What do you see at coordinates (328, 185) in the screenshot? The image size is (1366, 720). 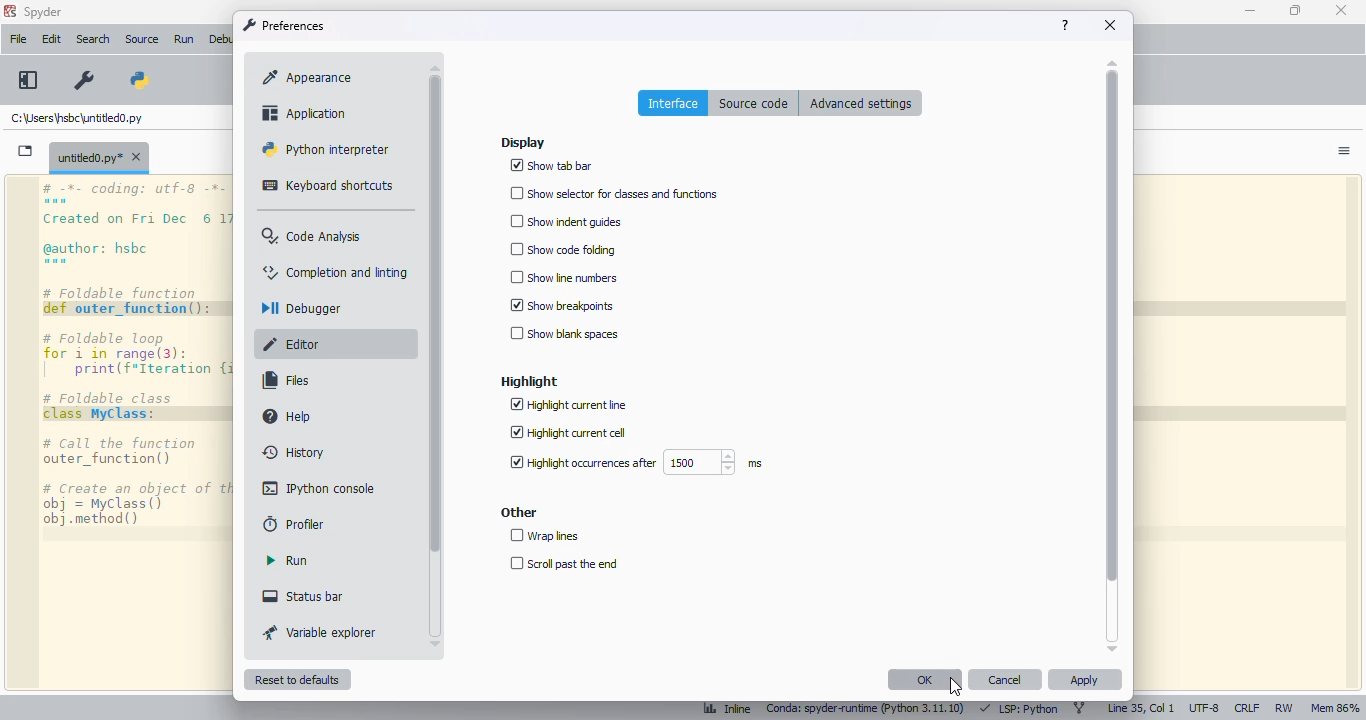 I see `keyboard shortcuts` at bounding box center [328, 185].